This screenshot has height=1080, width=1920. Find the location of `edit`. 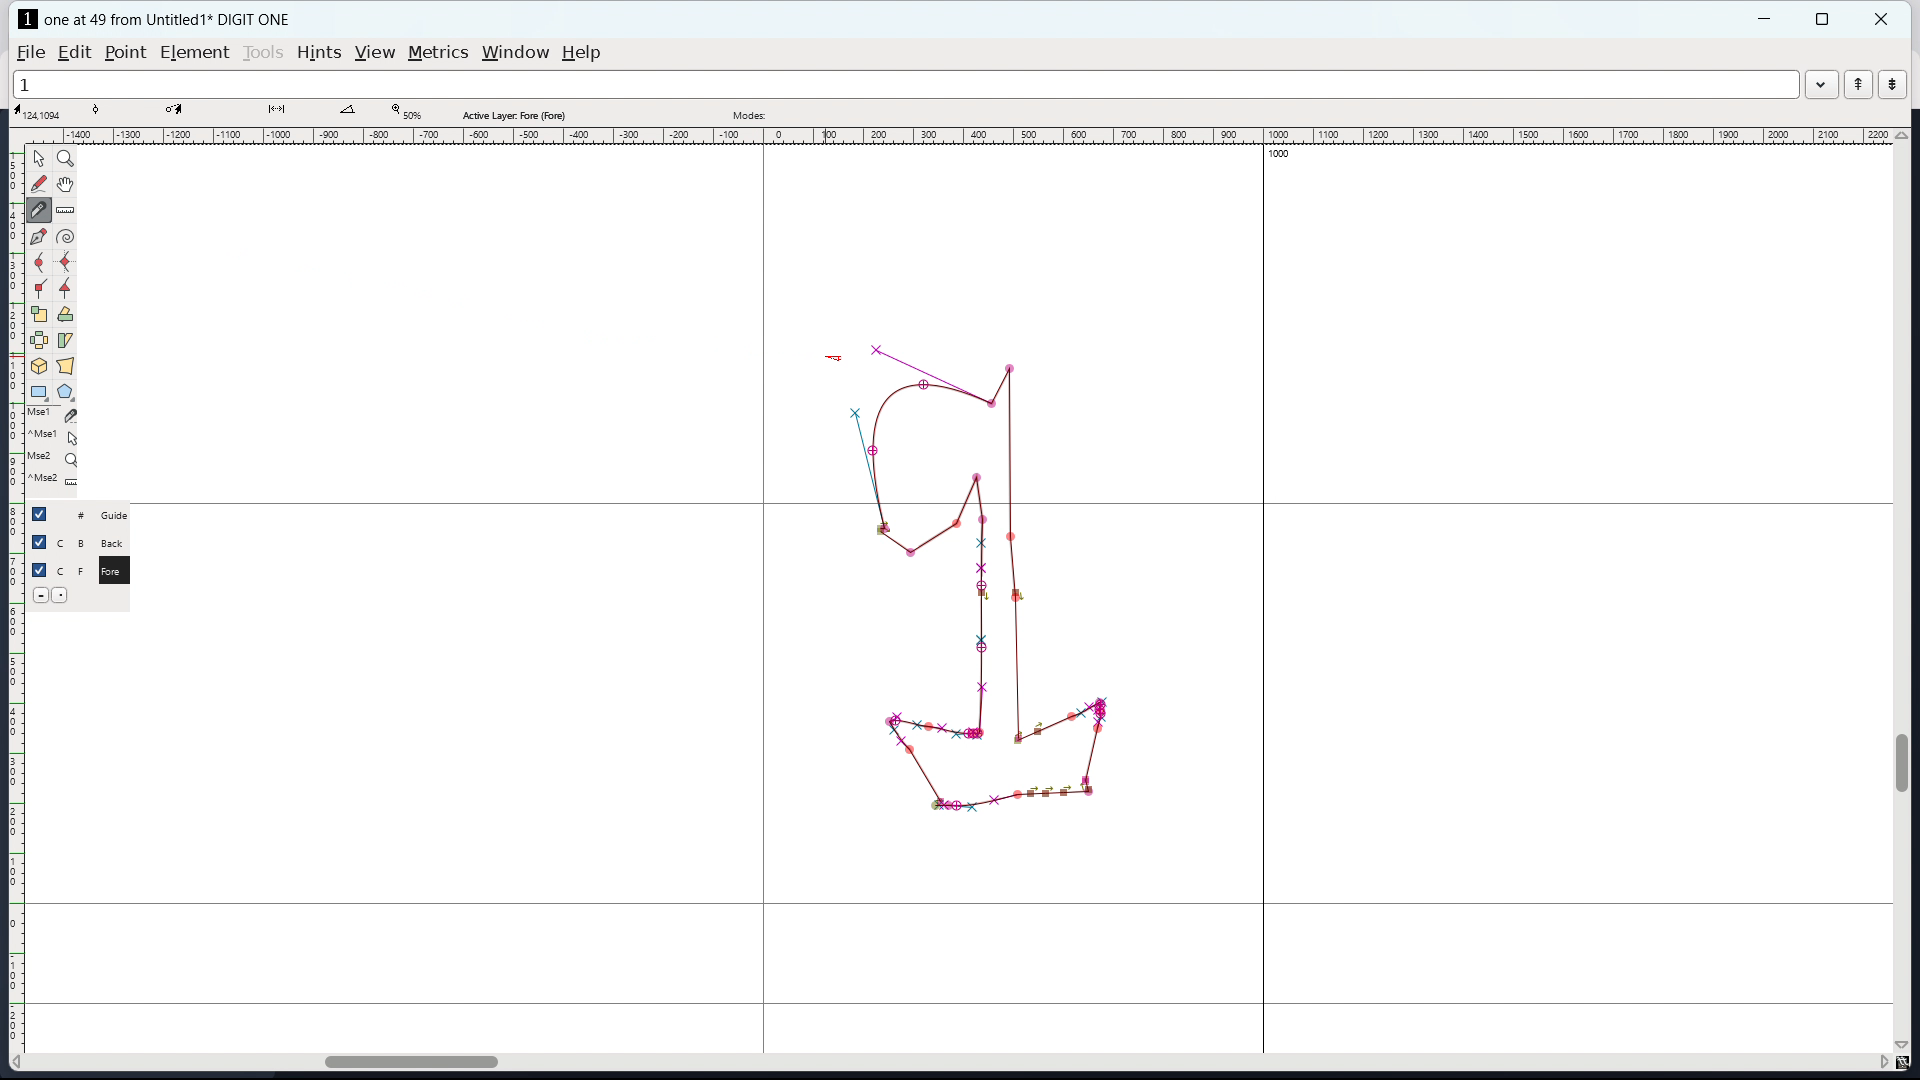

edit is located at coordinates (74, 53).